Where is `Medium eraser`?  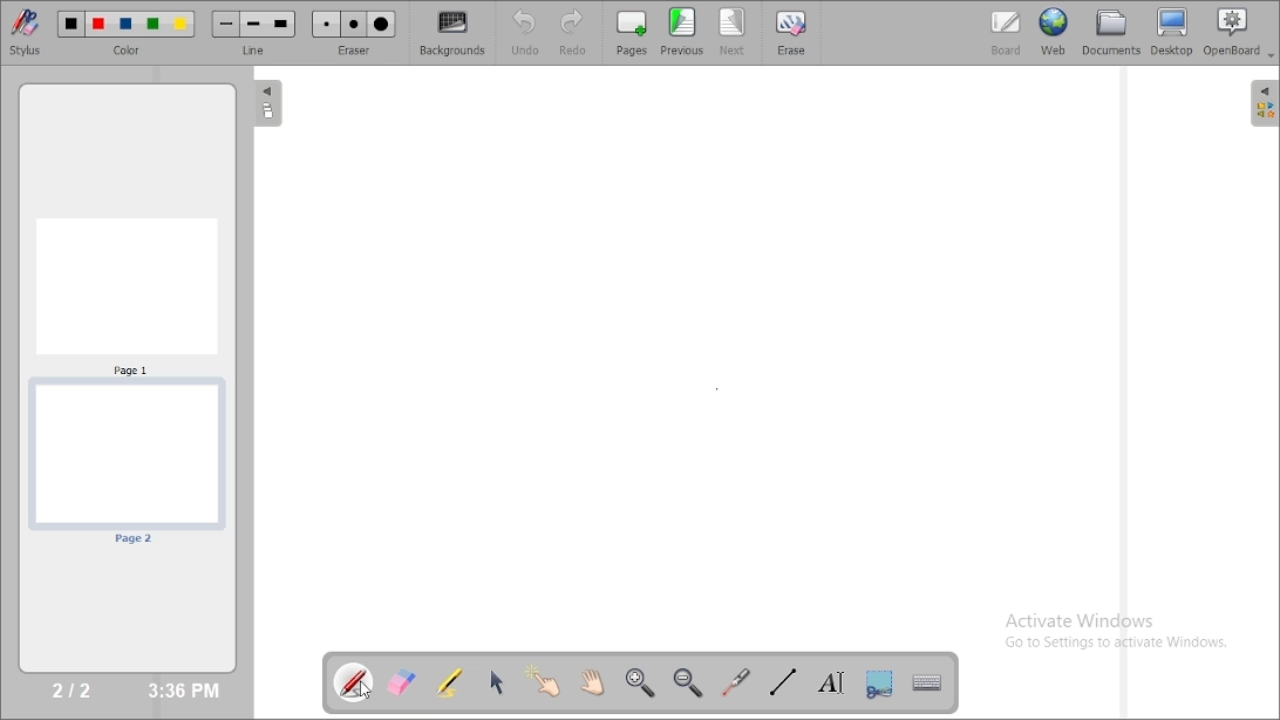 Medium eraser is located at coordinates (354, 25).